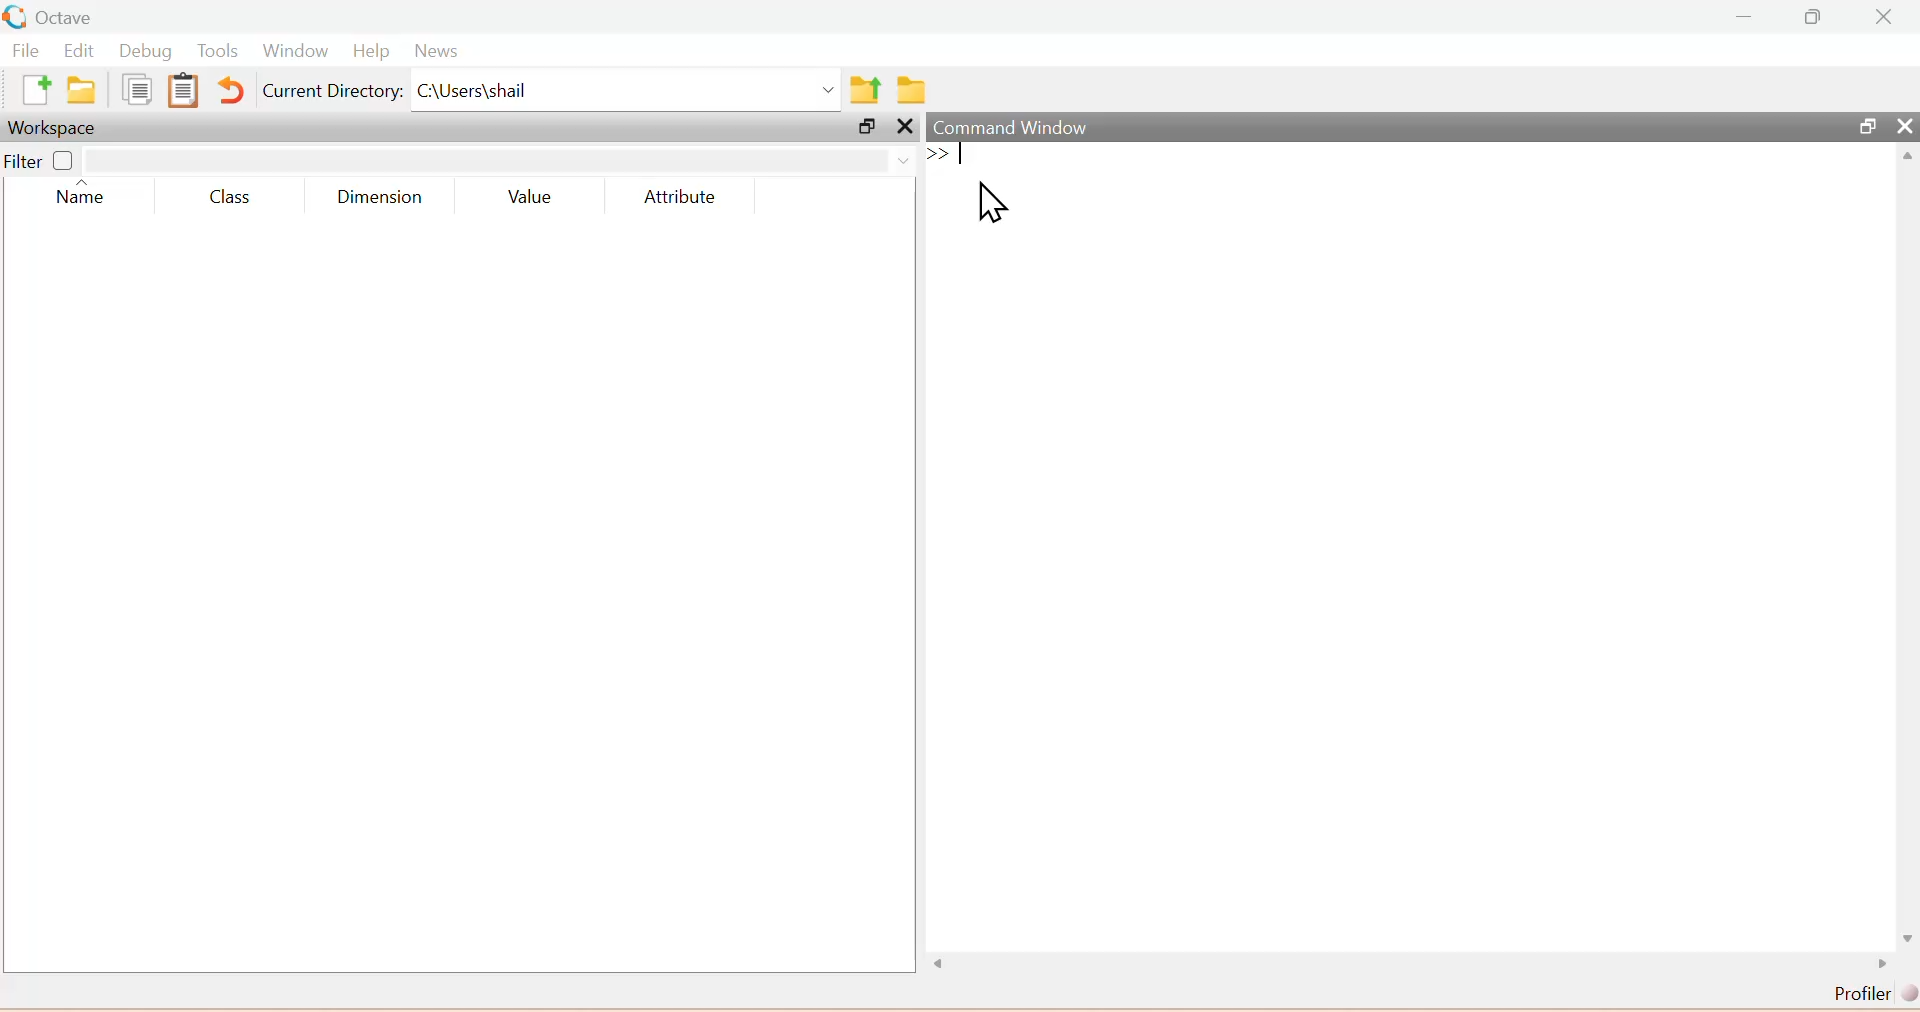 The width and height of the screenshot is (1920, 1012). I want to click on search box, so click(485, 160).